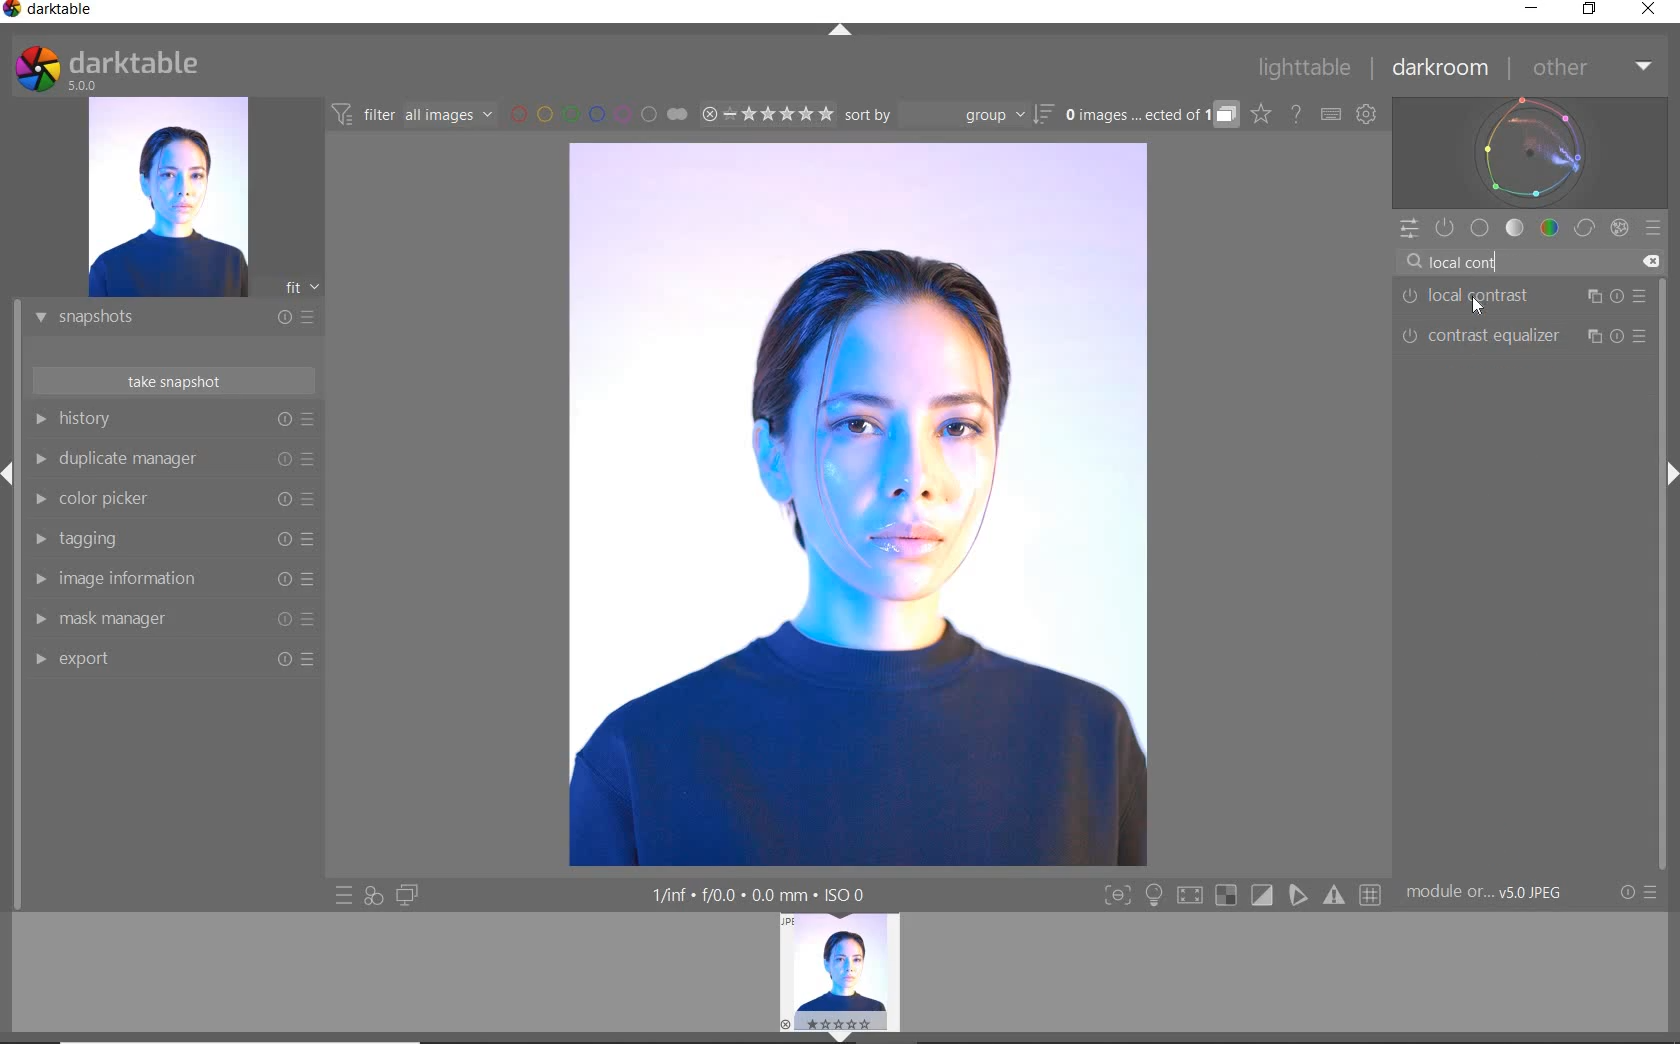 The height and width of the screenshot is (1044, 1680). What do you see at coordinates (1299, 895) in the screenshot?
I see `Button` at bounding box center [1299, 895].